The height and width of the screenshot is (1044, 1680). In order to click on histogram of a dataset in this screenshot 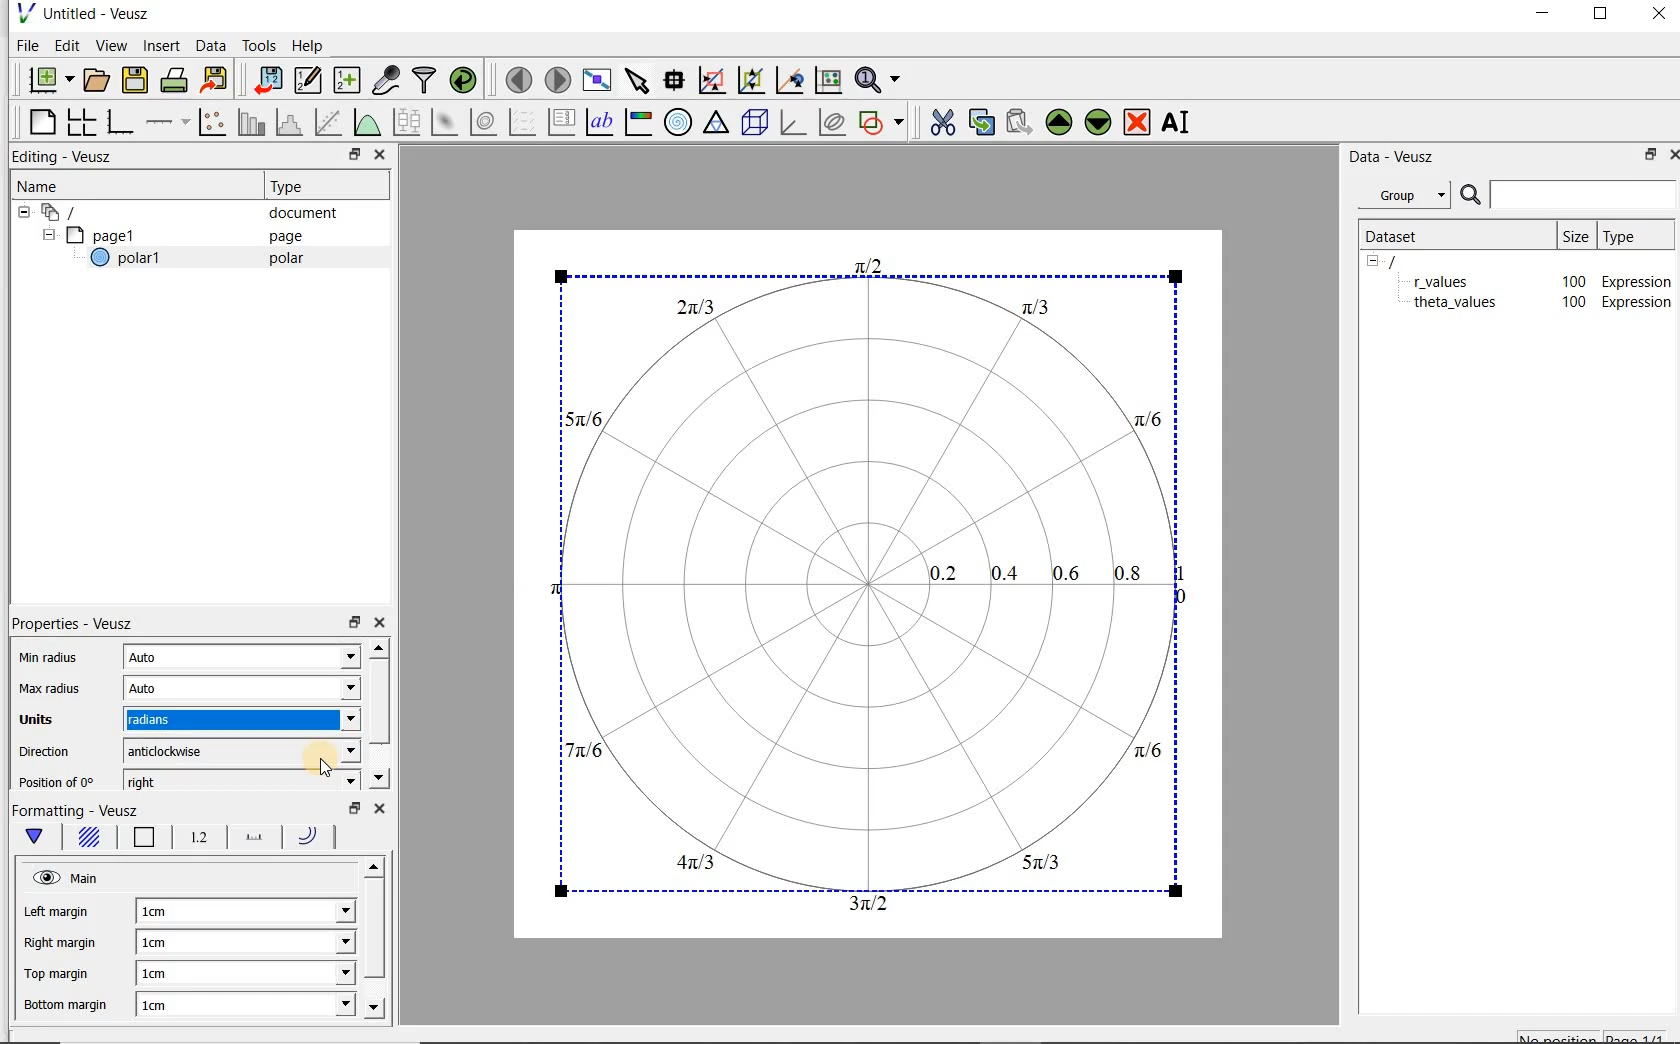, I will do `click(292, 122)`.